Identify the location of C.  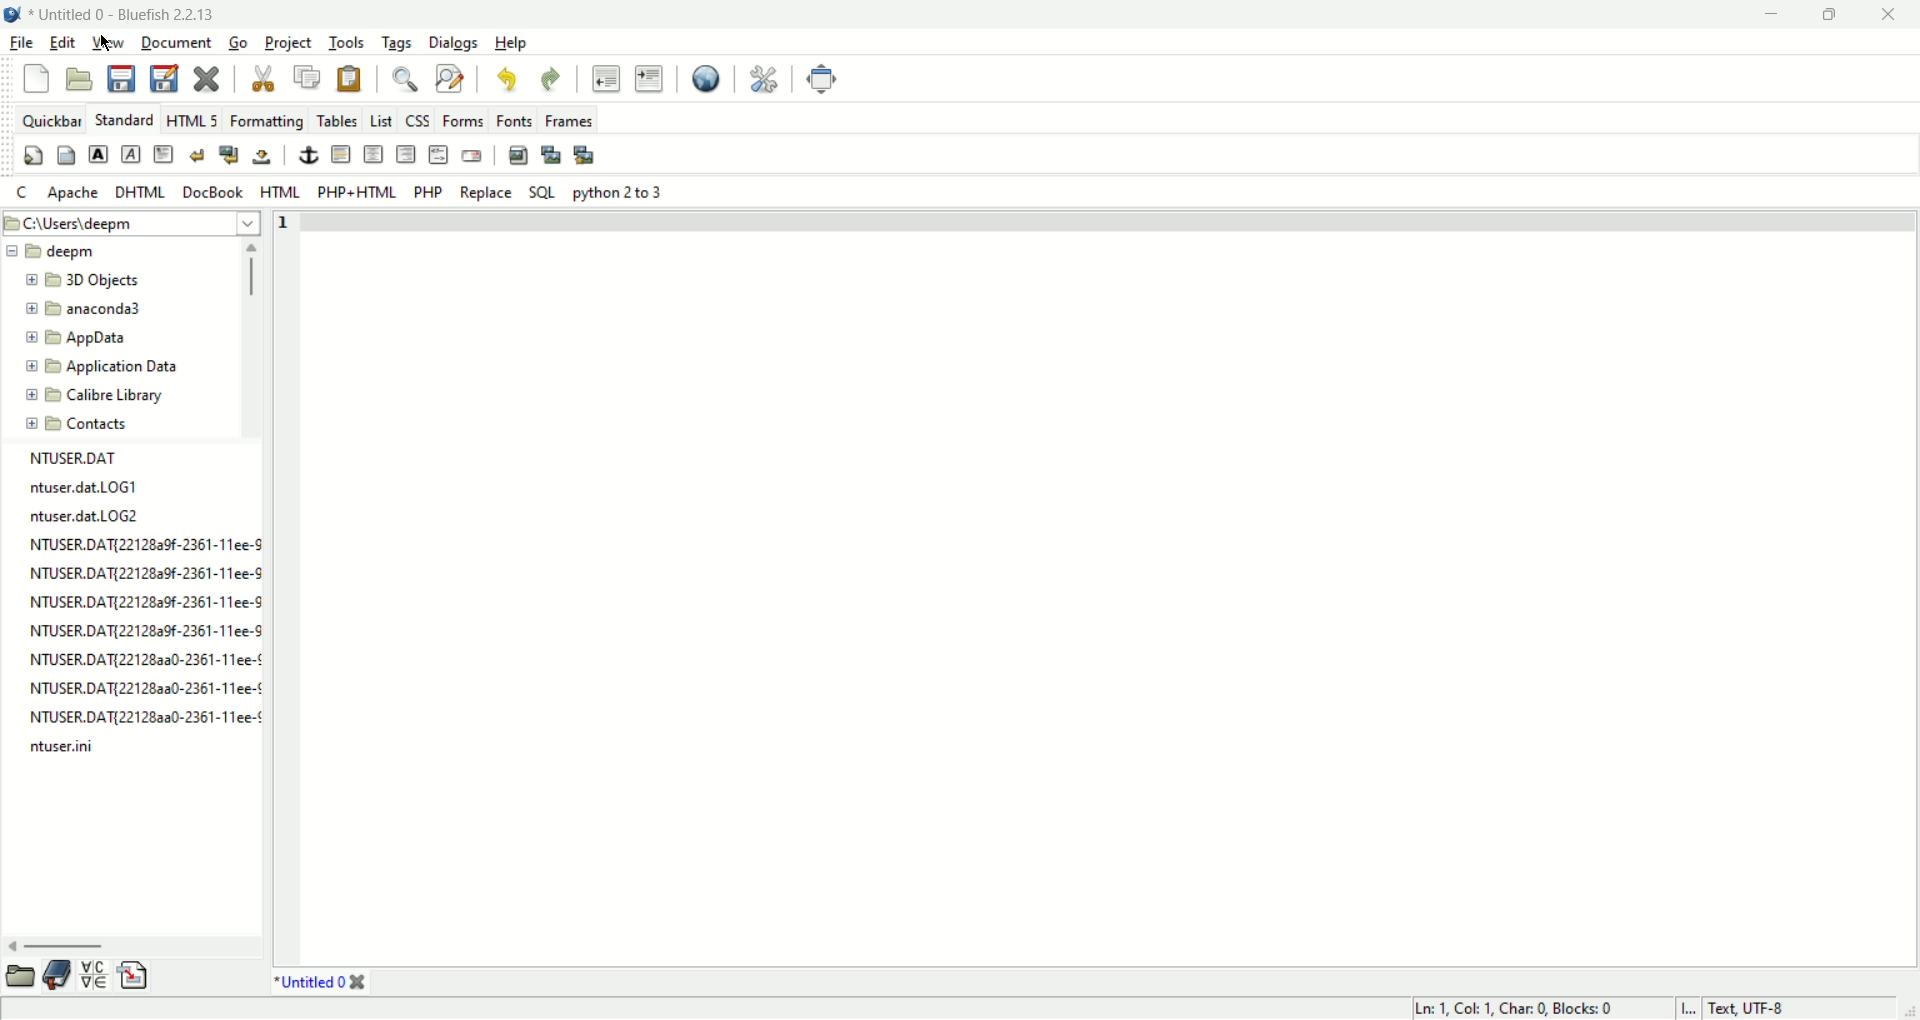
(20, 191).